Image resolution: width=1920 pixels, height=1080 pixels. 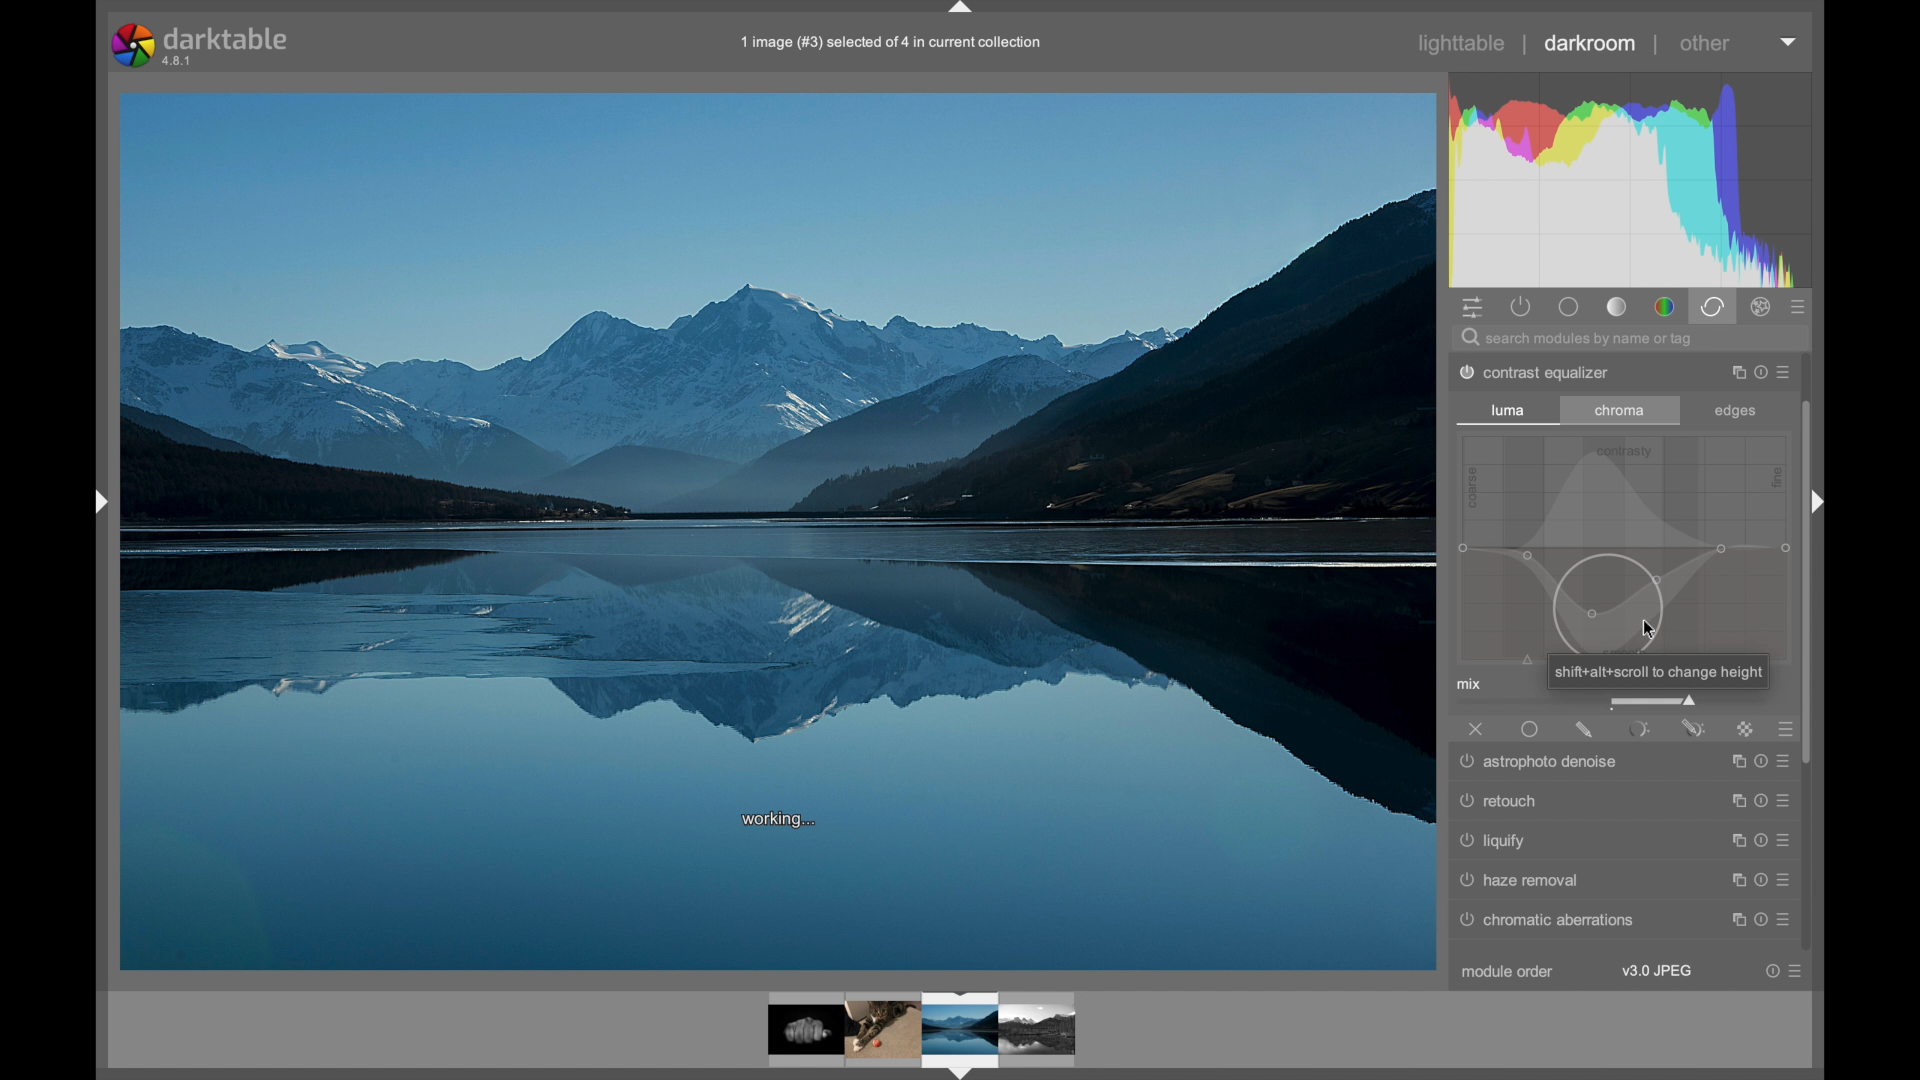 What do you see at coordinates (1584, 729) in the screenshot?
I see `drawnmask` at bounding box center [1584, 729].